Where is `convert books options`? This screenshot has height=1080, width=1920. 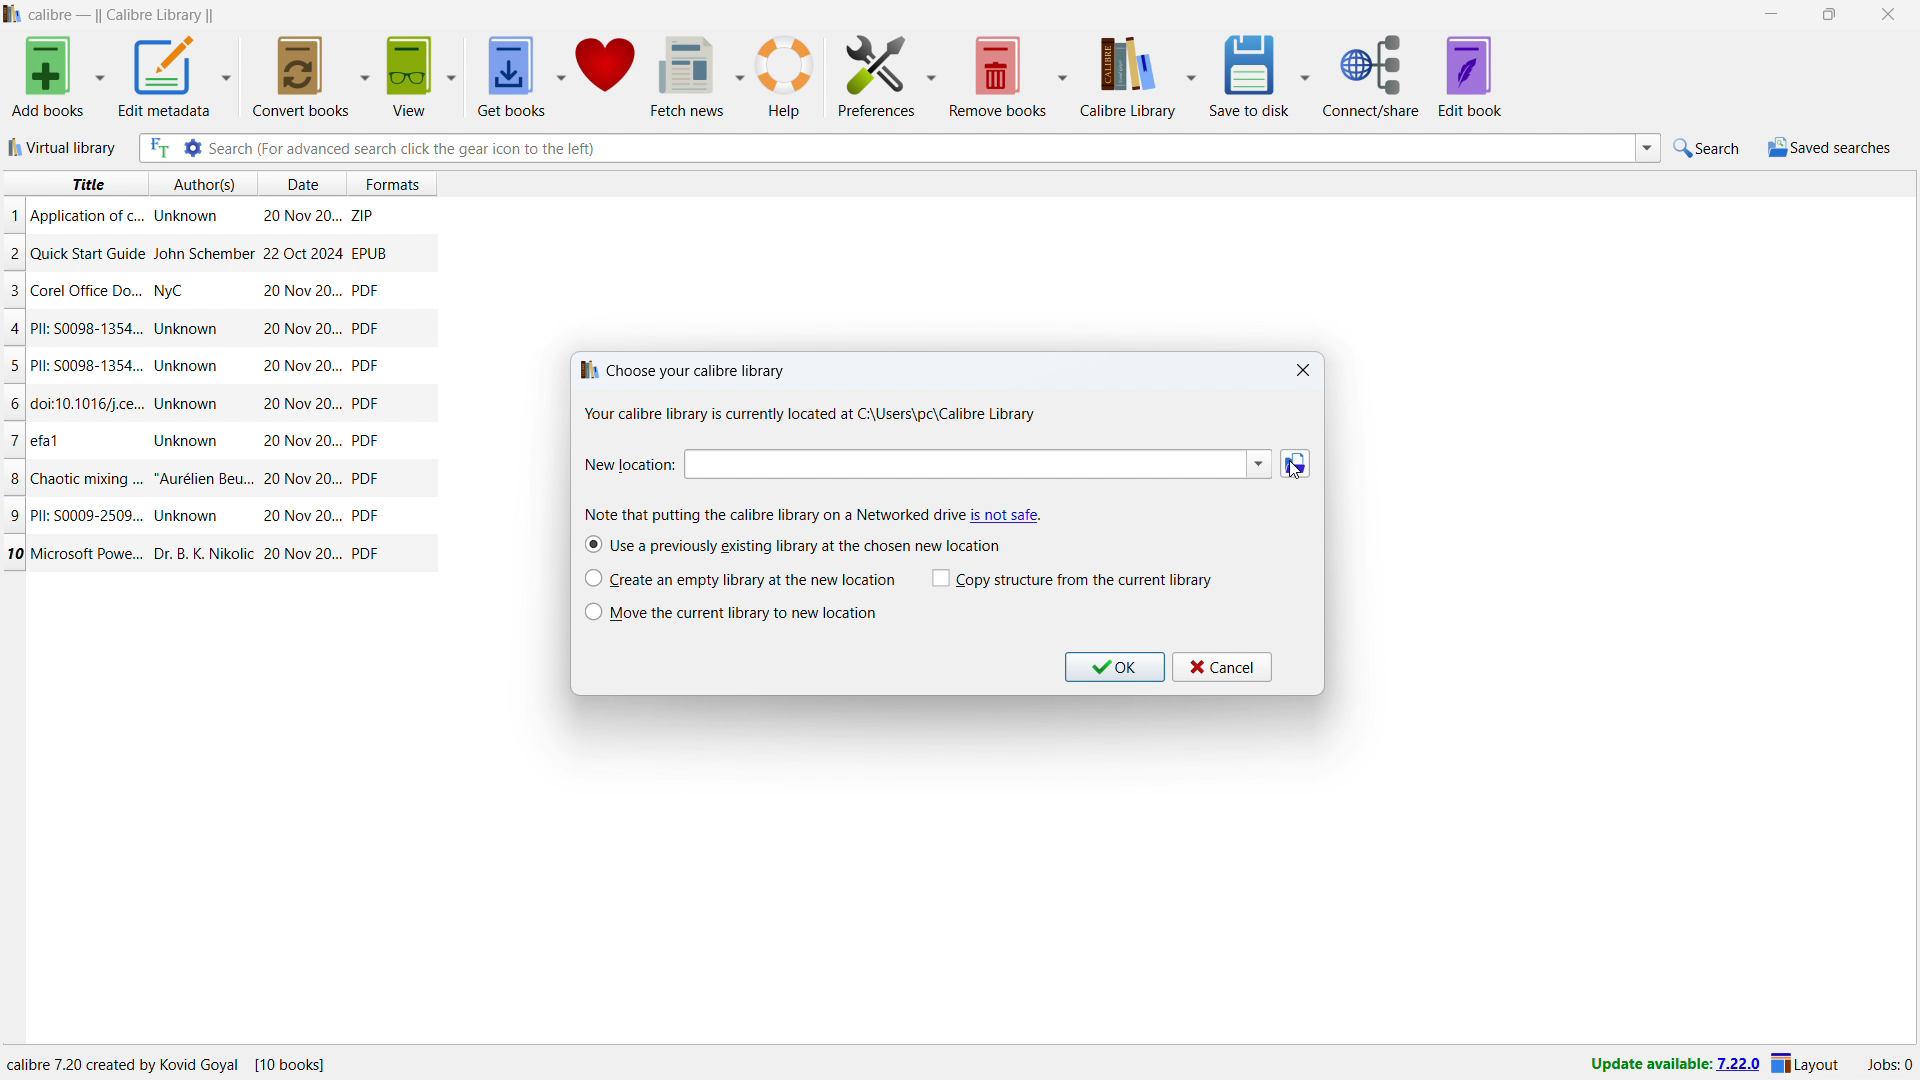
convert books options is located at coordinates (366, 74).